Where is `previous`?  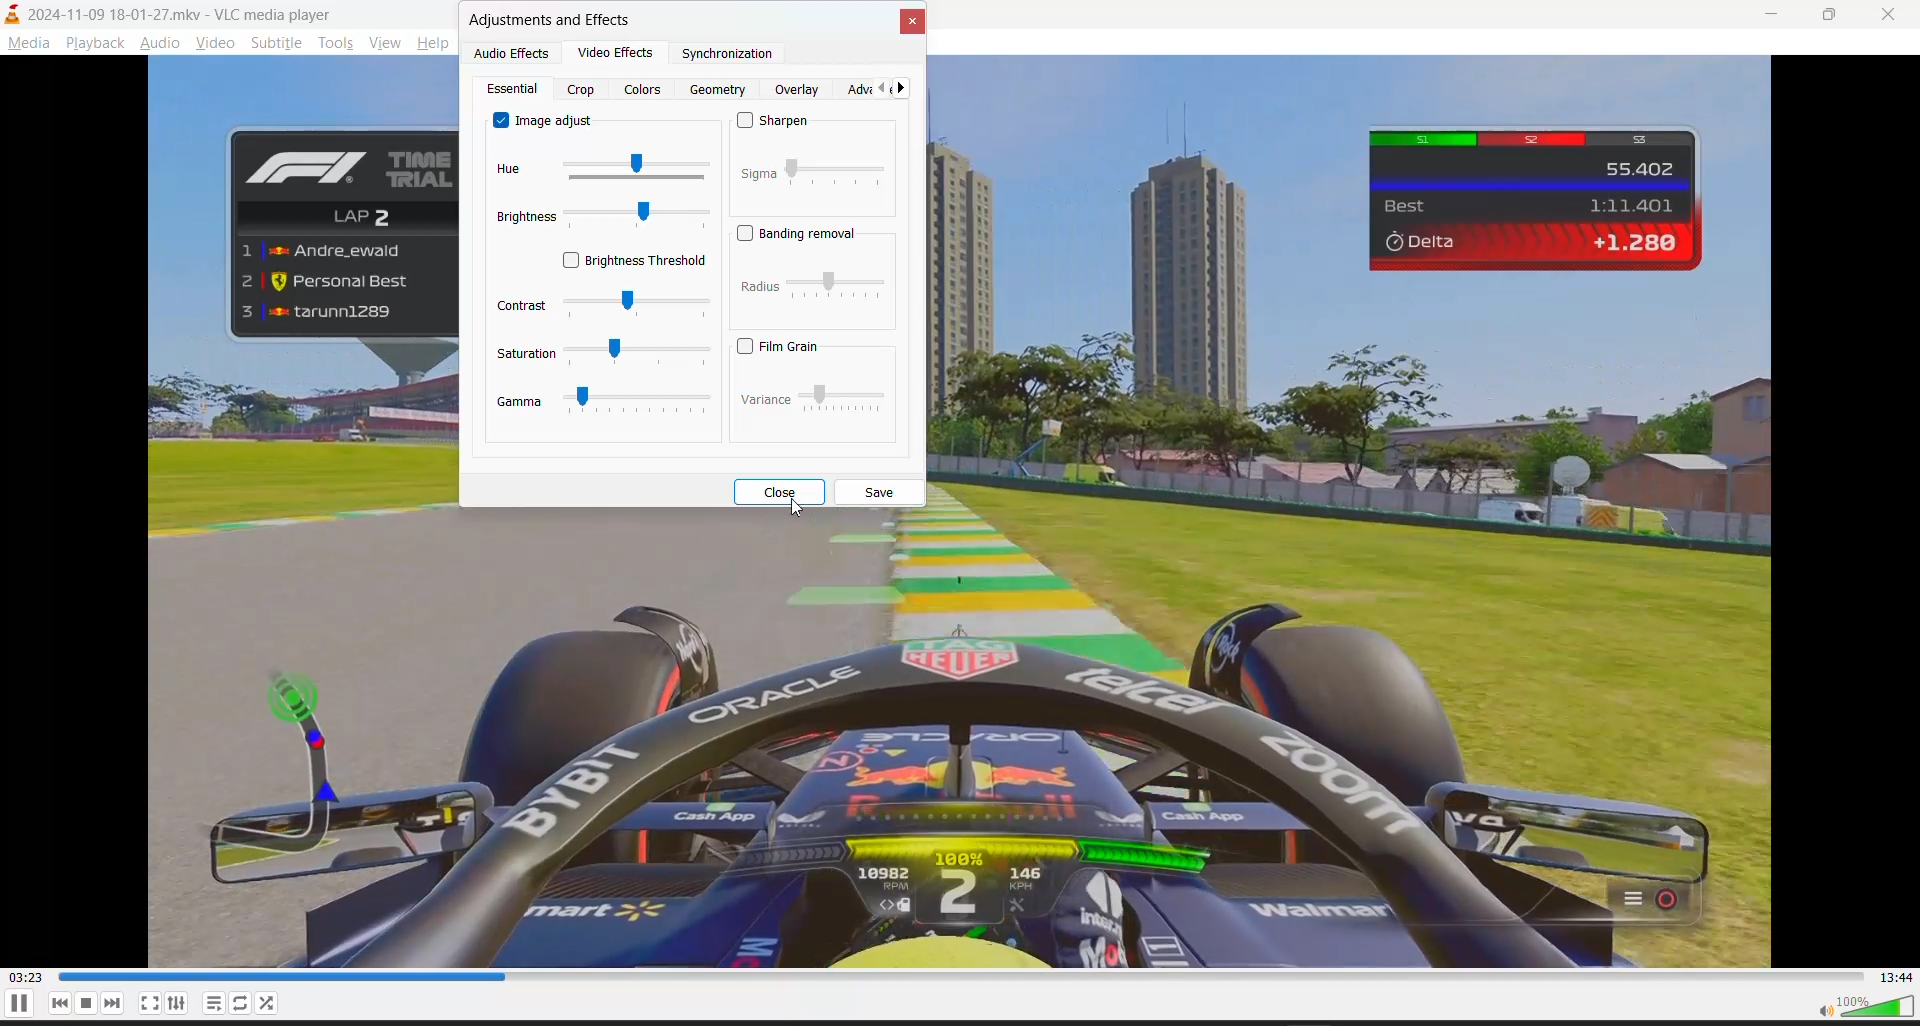 previous is located at coordinates (61, 1003).